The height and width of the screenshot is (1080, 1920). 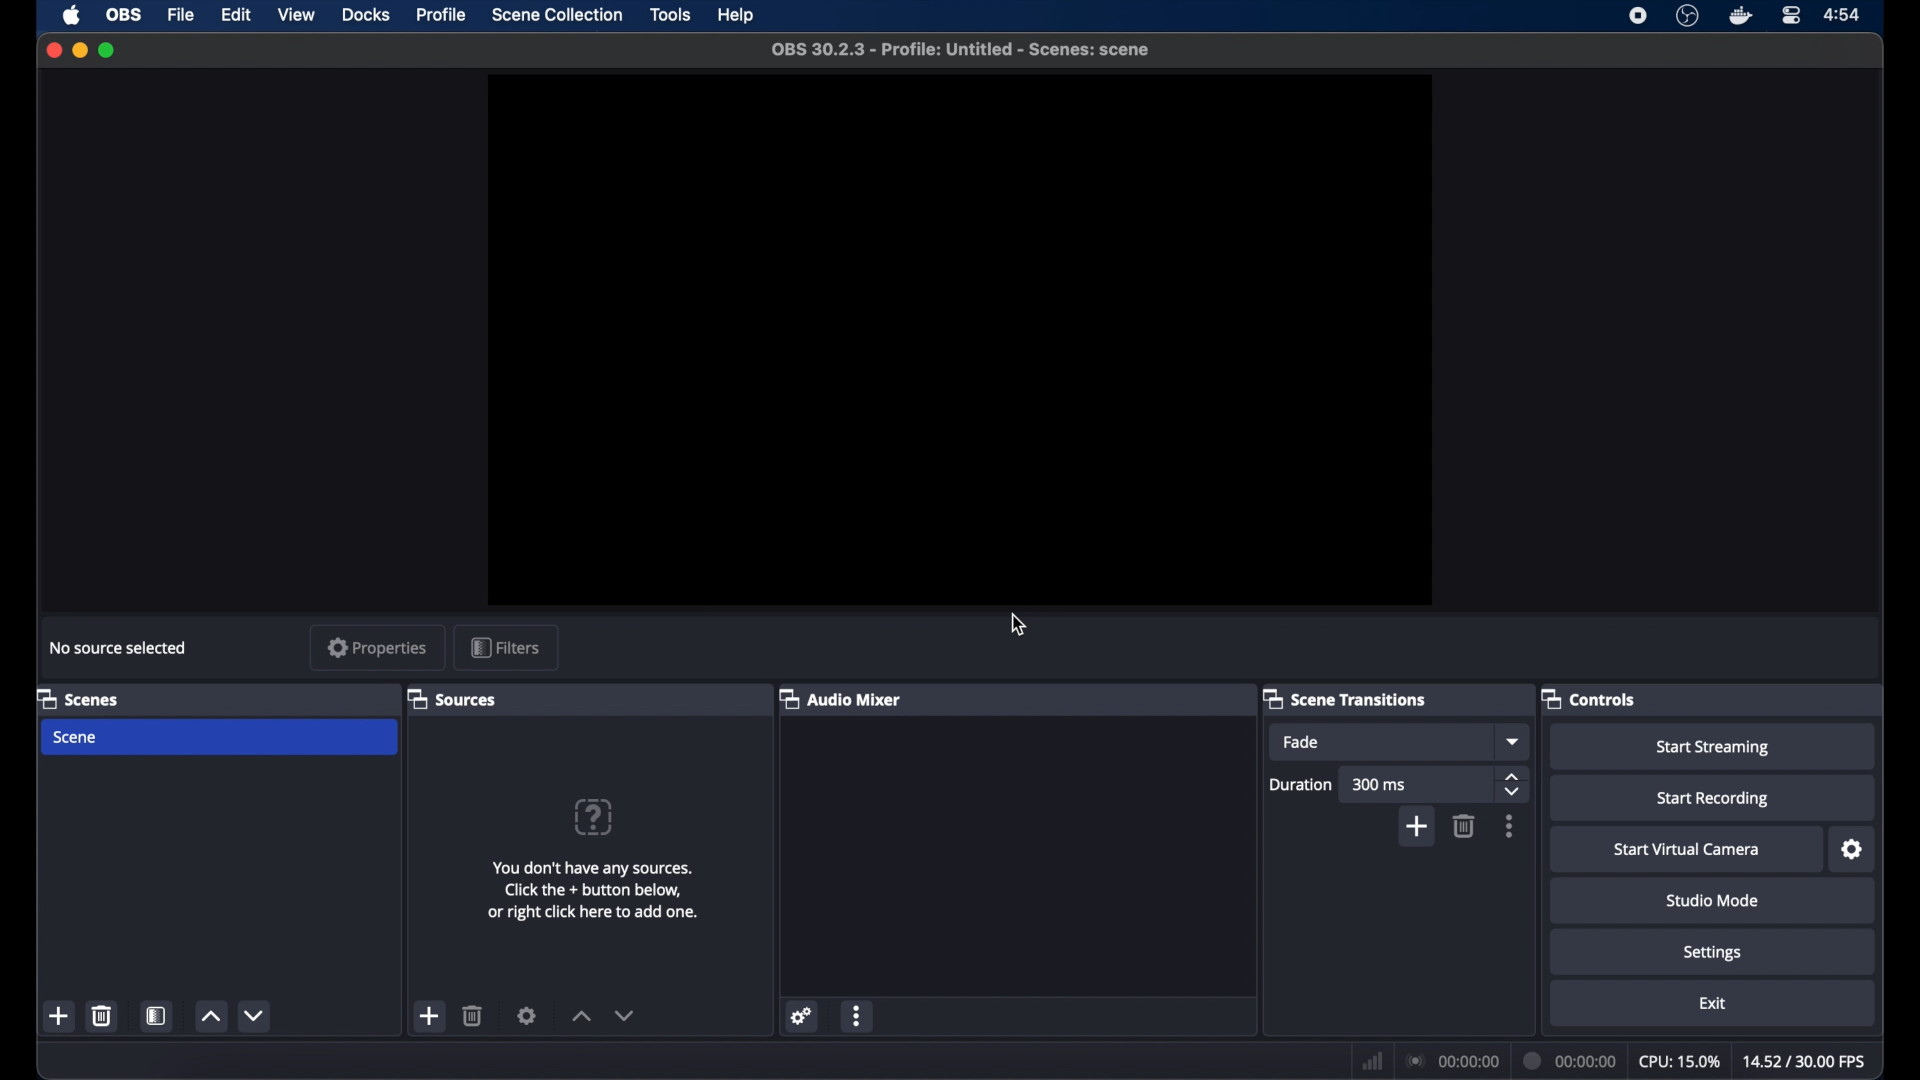 What do you see at coordinates (113, 52) in the screenshot?
I see `maximize` at bounding box center [113, 52].